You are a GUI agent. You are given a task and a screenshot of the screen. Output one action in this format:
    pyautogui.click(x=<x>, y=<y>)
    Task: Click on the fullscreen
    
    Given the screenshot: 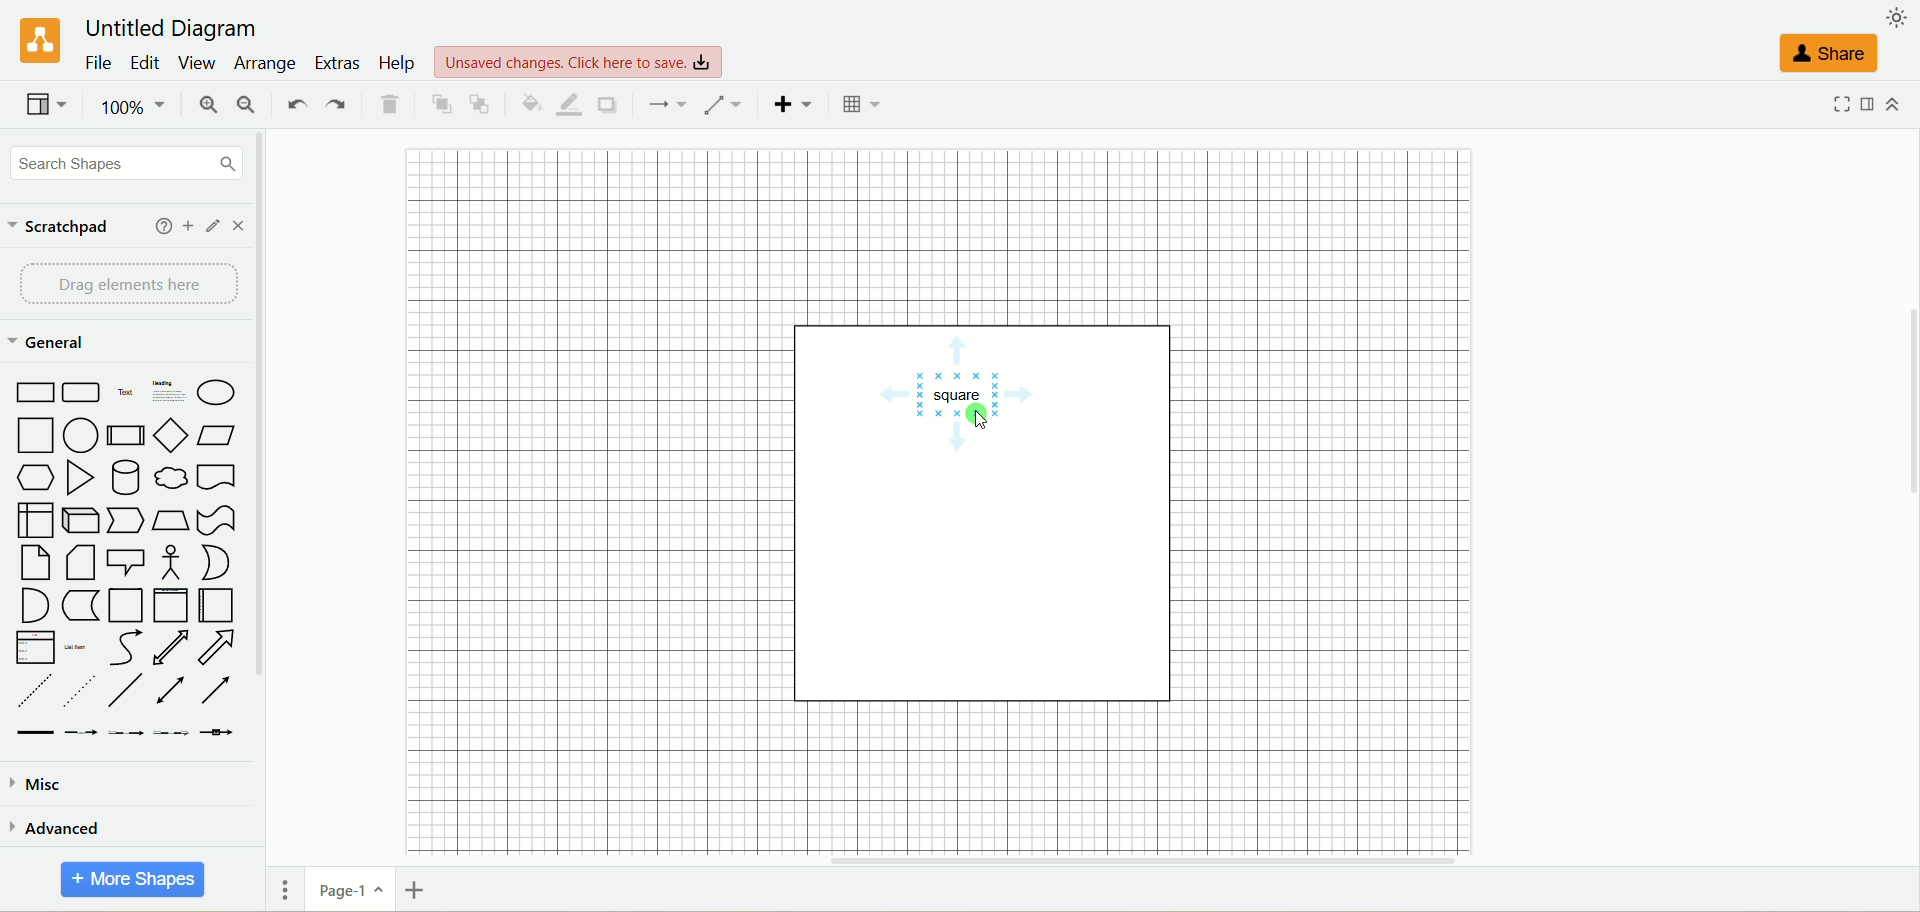 What is the action you would take?
    pyautogui.click(x=1839, y=103)
    